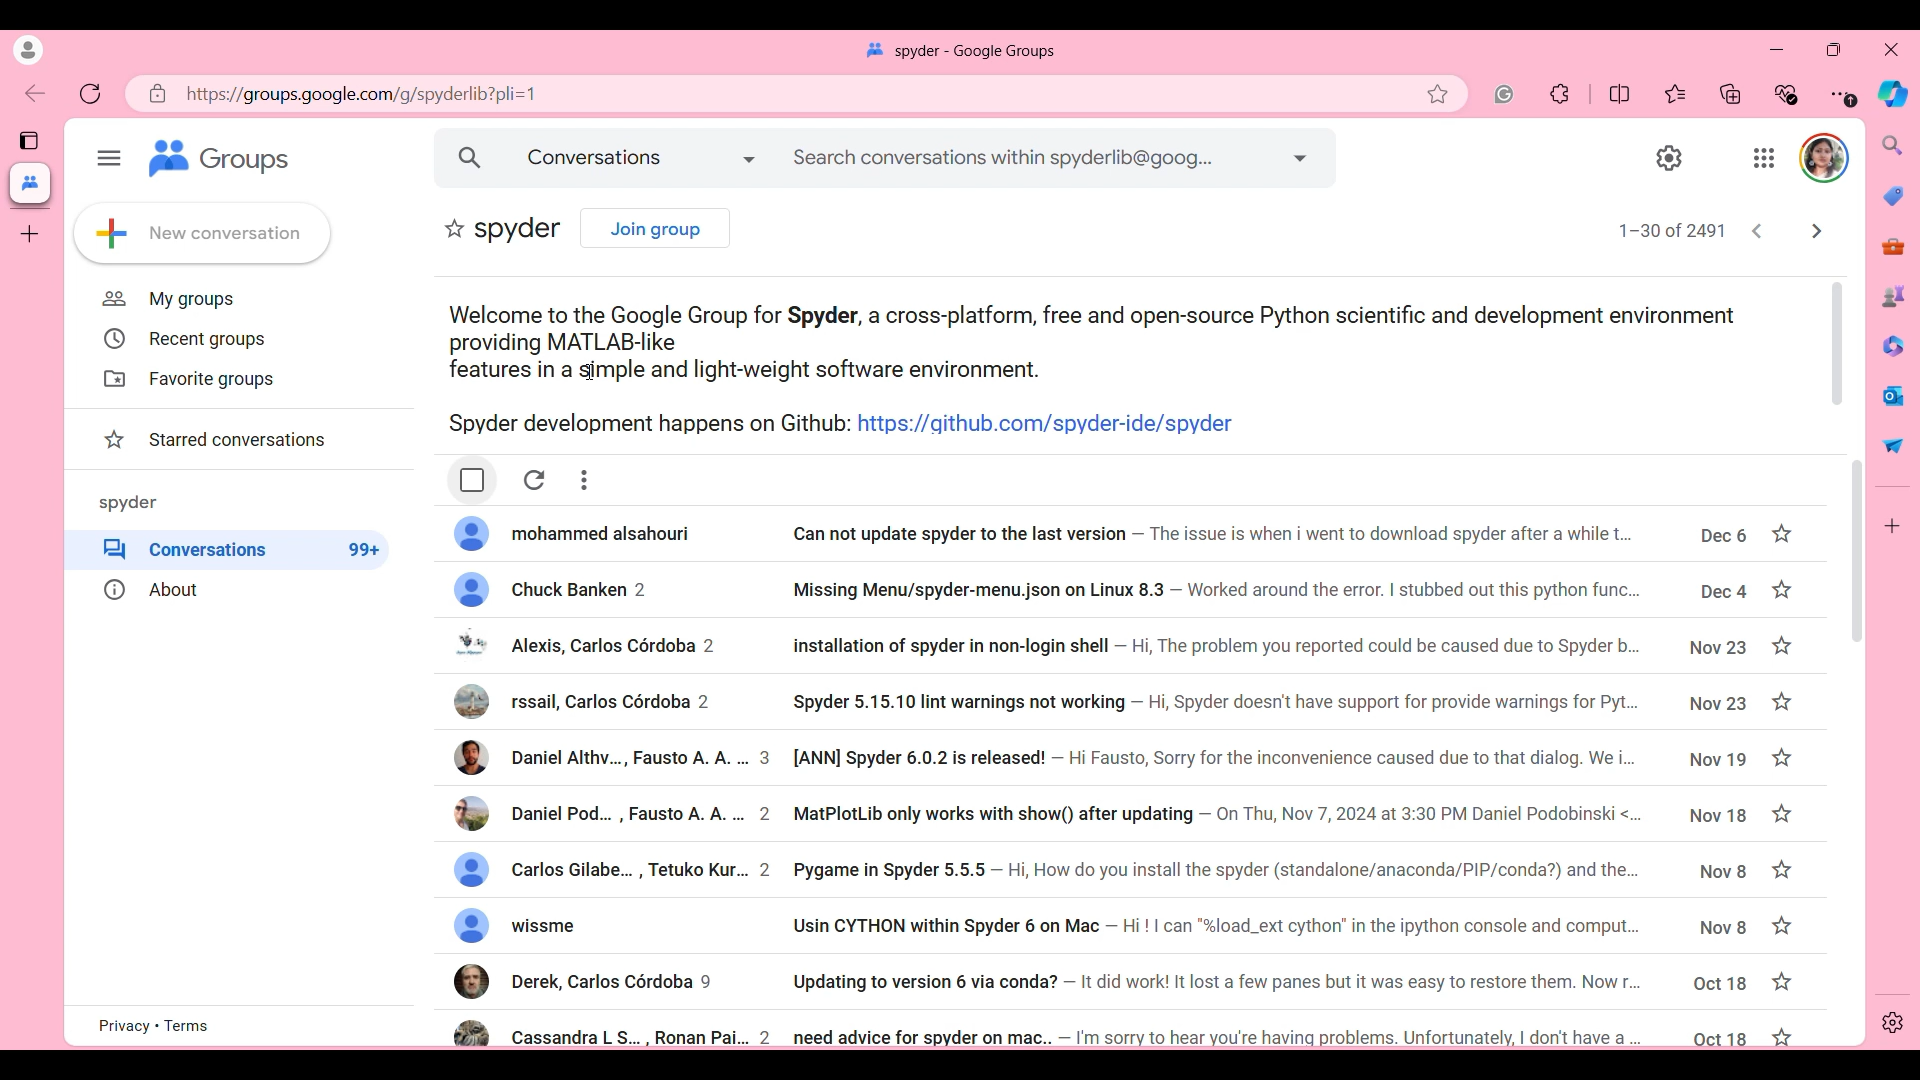 This screenshot has width=1920, height=1080. What do you see at coordinates (89, 93) in the screenshot?
I see `Reload page` at bounding box center [89, 93].